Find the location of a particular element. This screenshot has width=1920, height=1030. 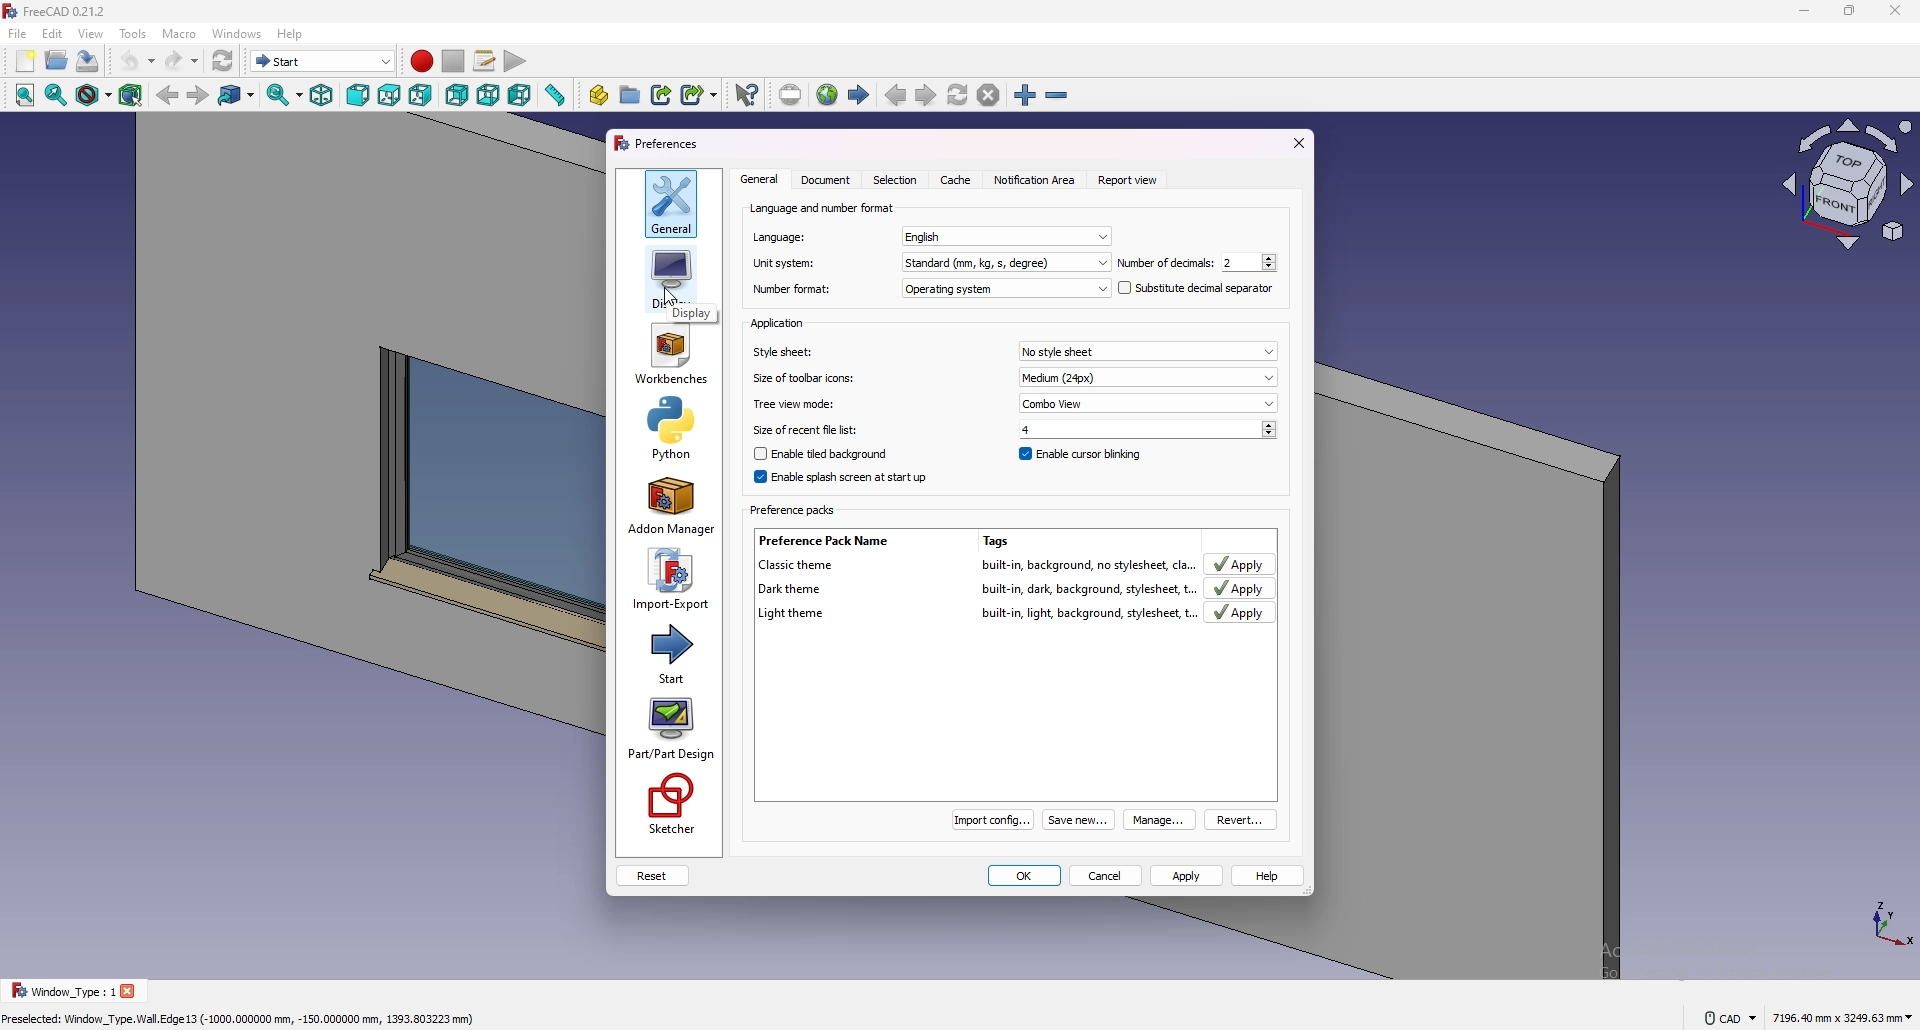

back is located at coordinates (168, 96).